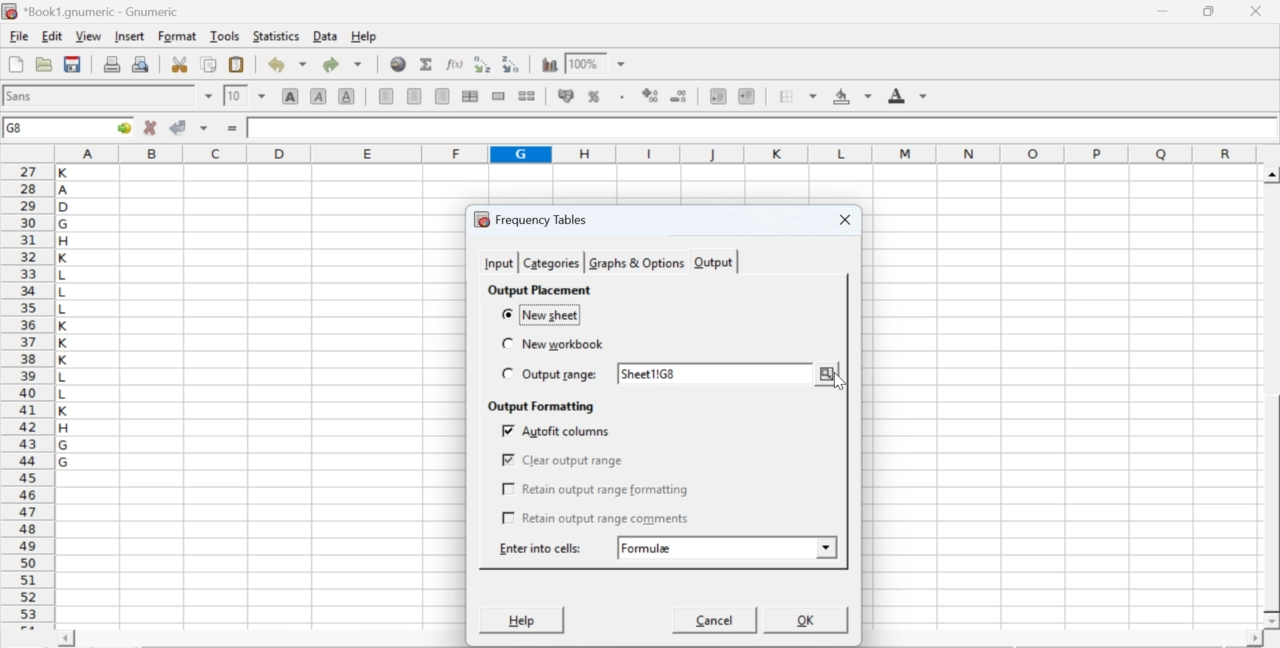  I want to click on copy, so click(210, 64).